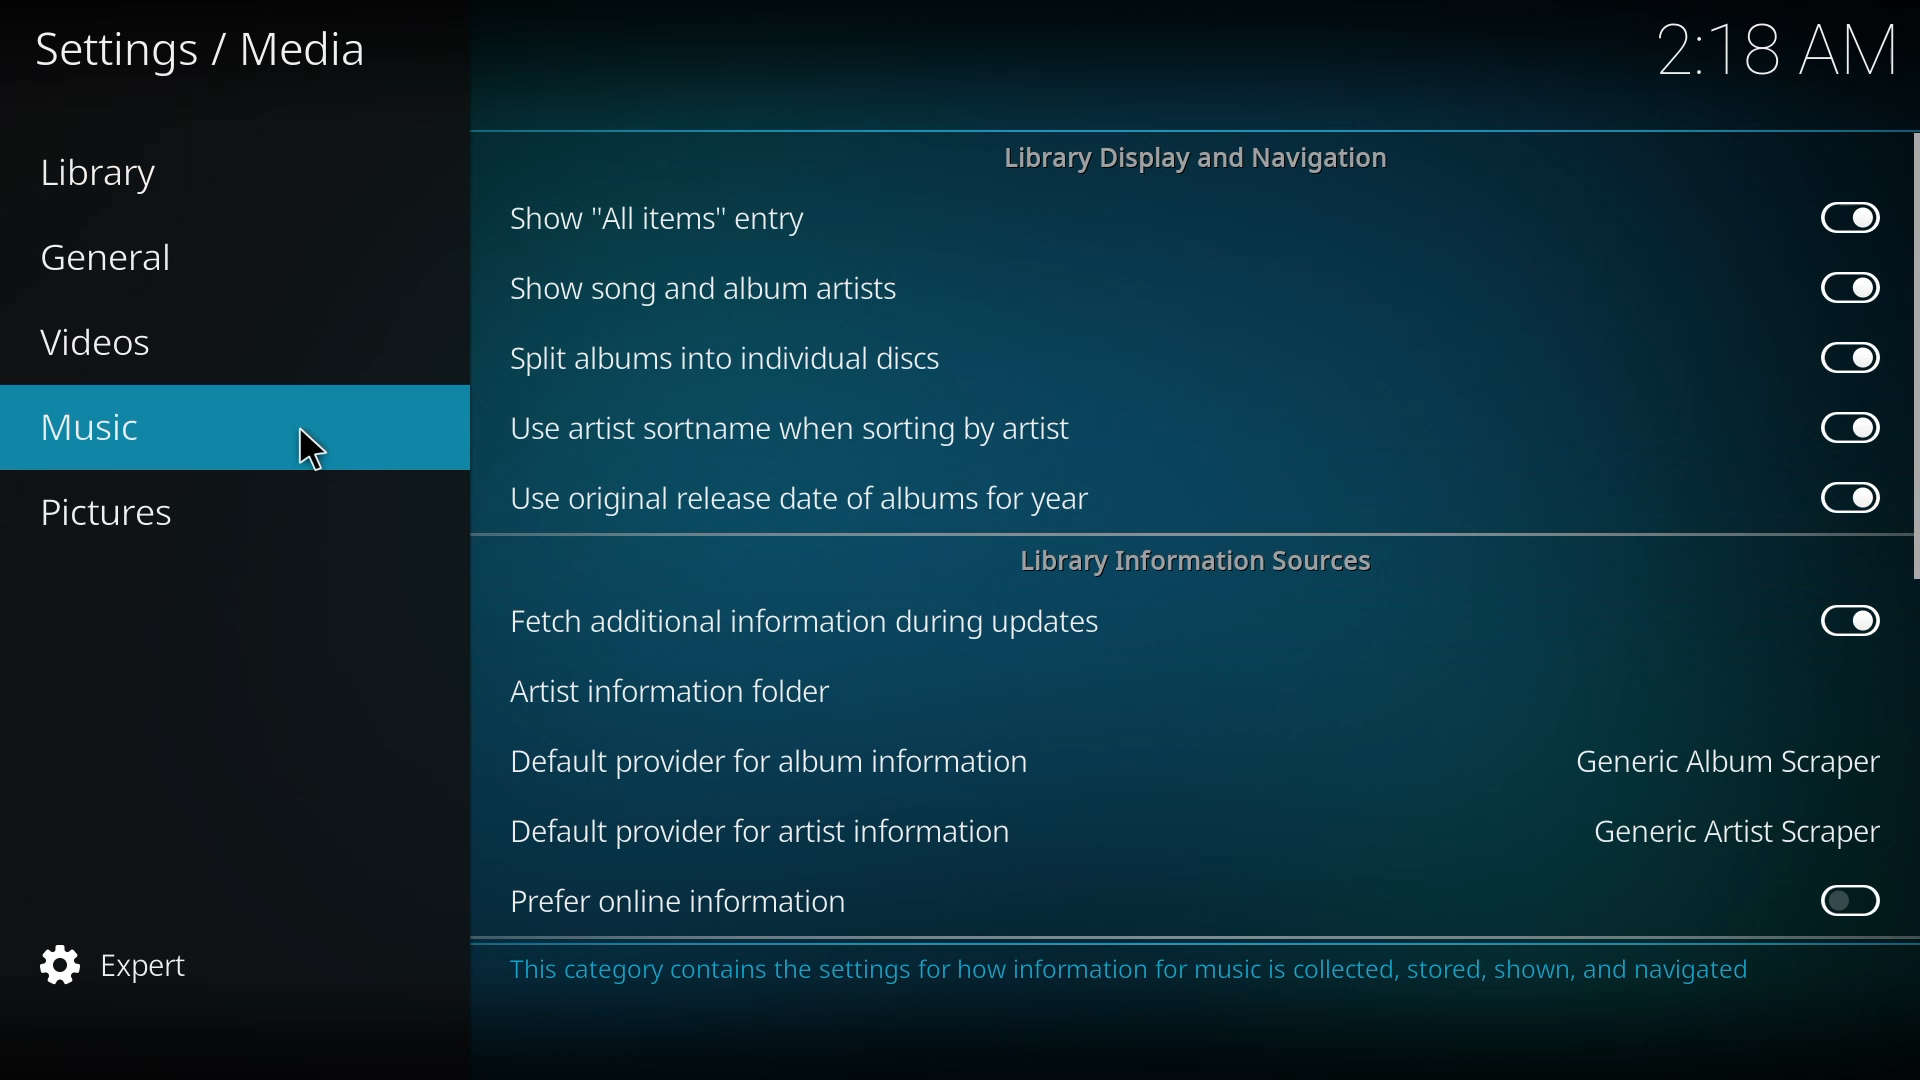  Describe the element at coordinates (1838, 494) in the screenshot. I see `enabled` at that location.